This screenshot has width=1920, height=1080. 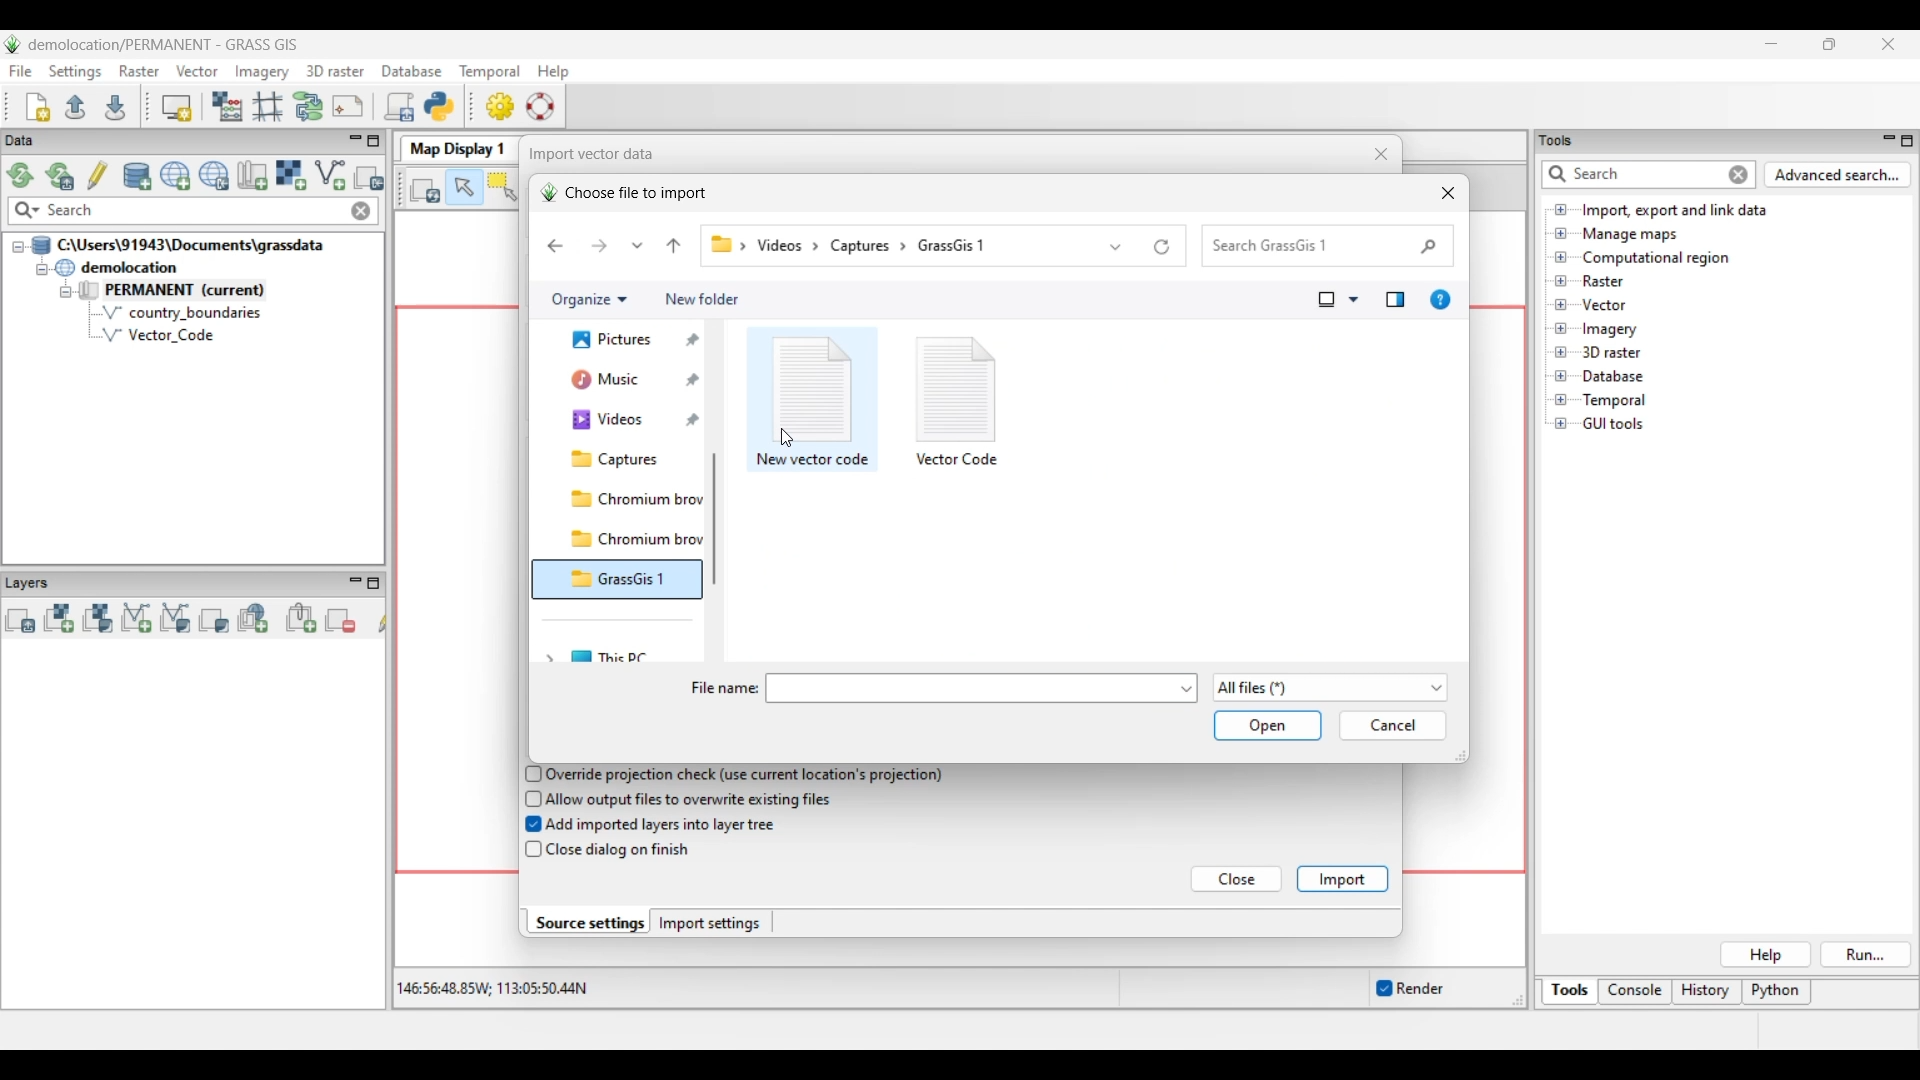 What do you see at coordinates (1614, 424) in the screenshot?
I see `Double click to see files under GUI tools` at bounding box center [1614, 424].